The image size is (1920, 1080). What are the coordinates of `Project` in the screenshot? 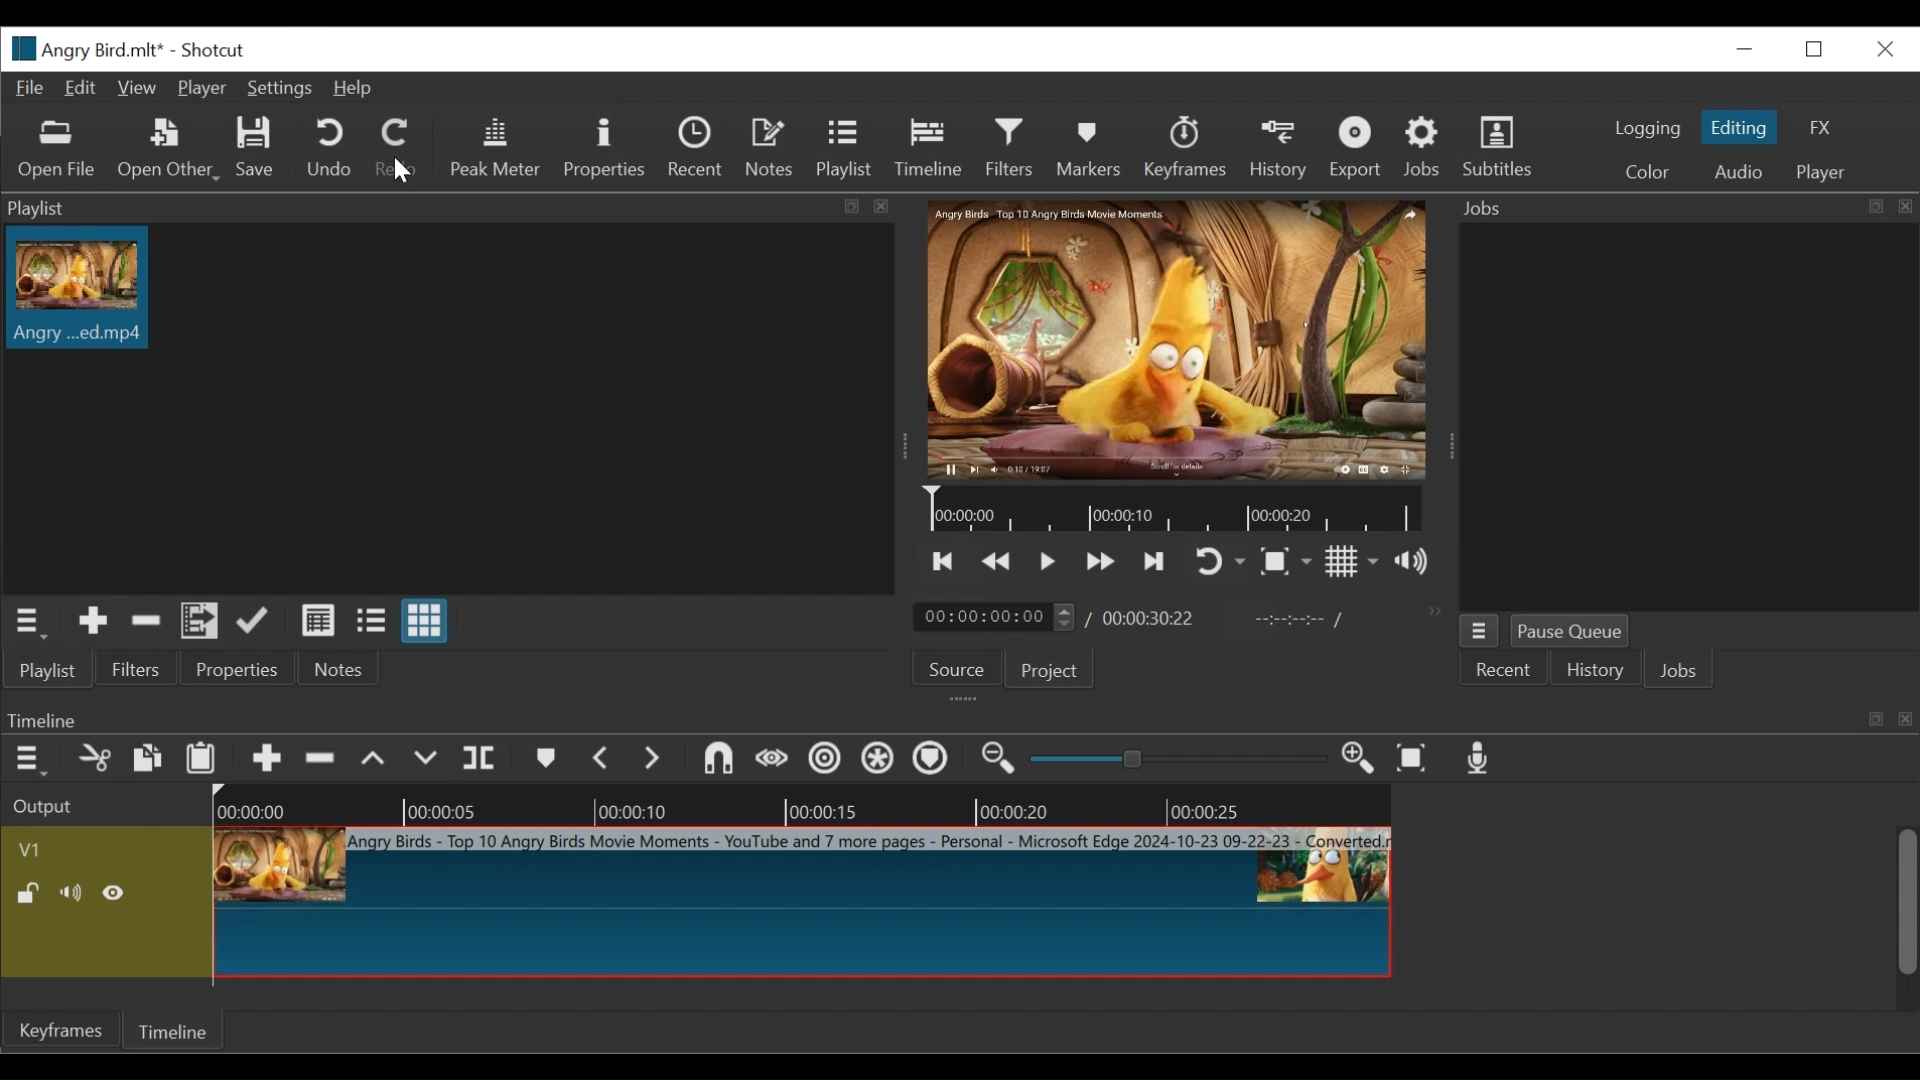 It's located at (1045, 669).